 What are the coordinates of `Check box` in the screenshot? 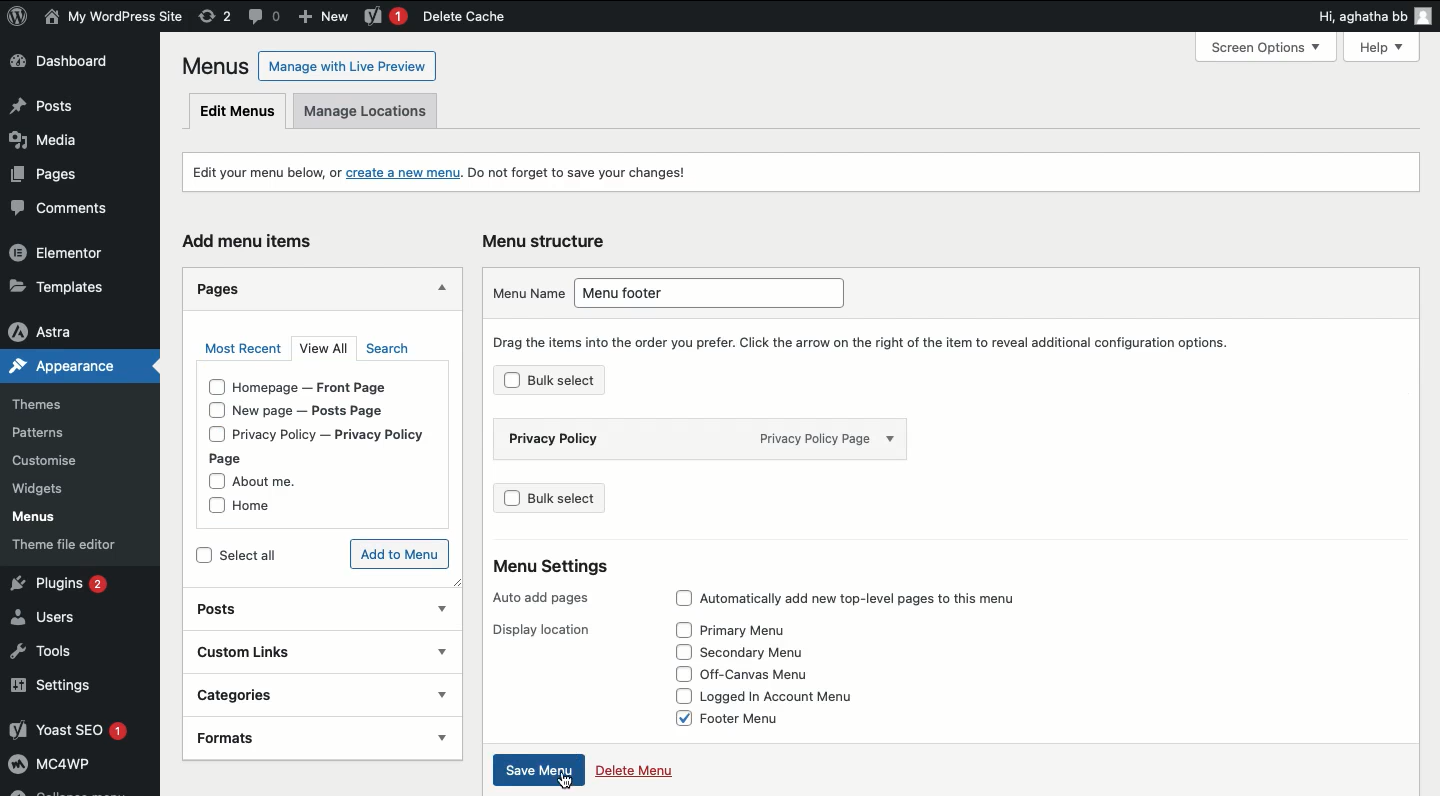 It's located at (678, 651).